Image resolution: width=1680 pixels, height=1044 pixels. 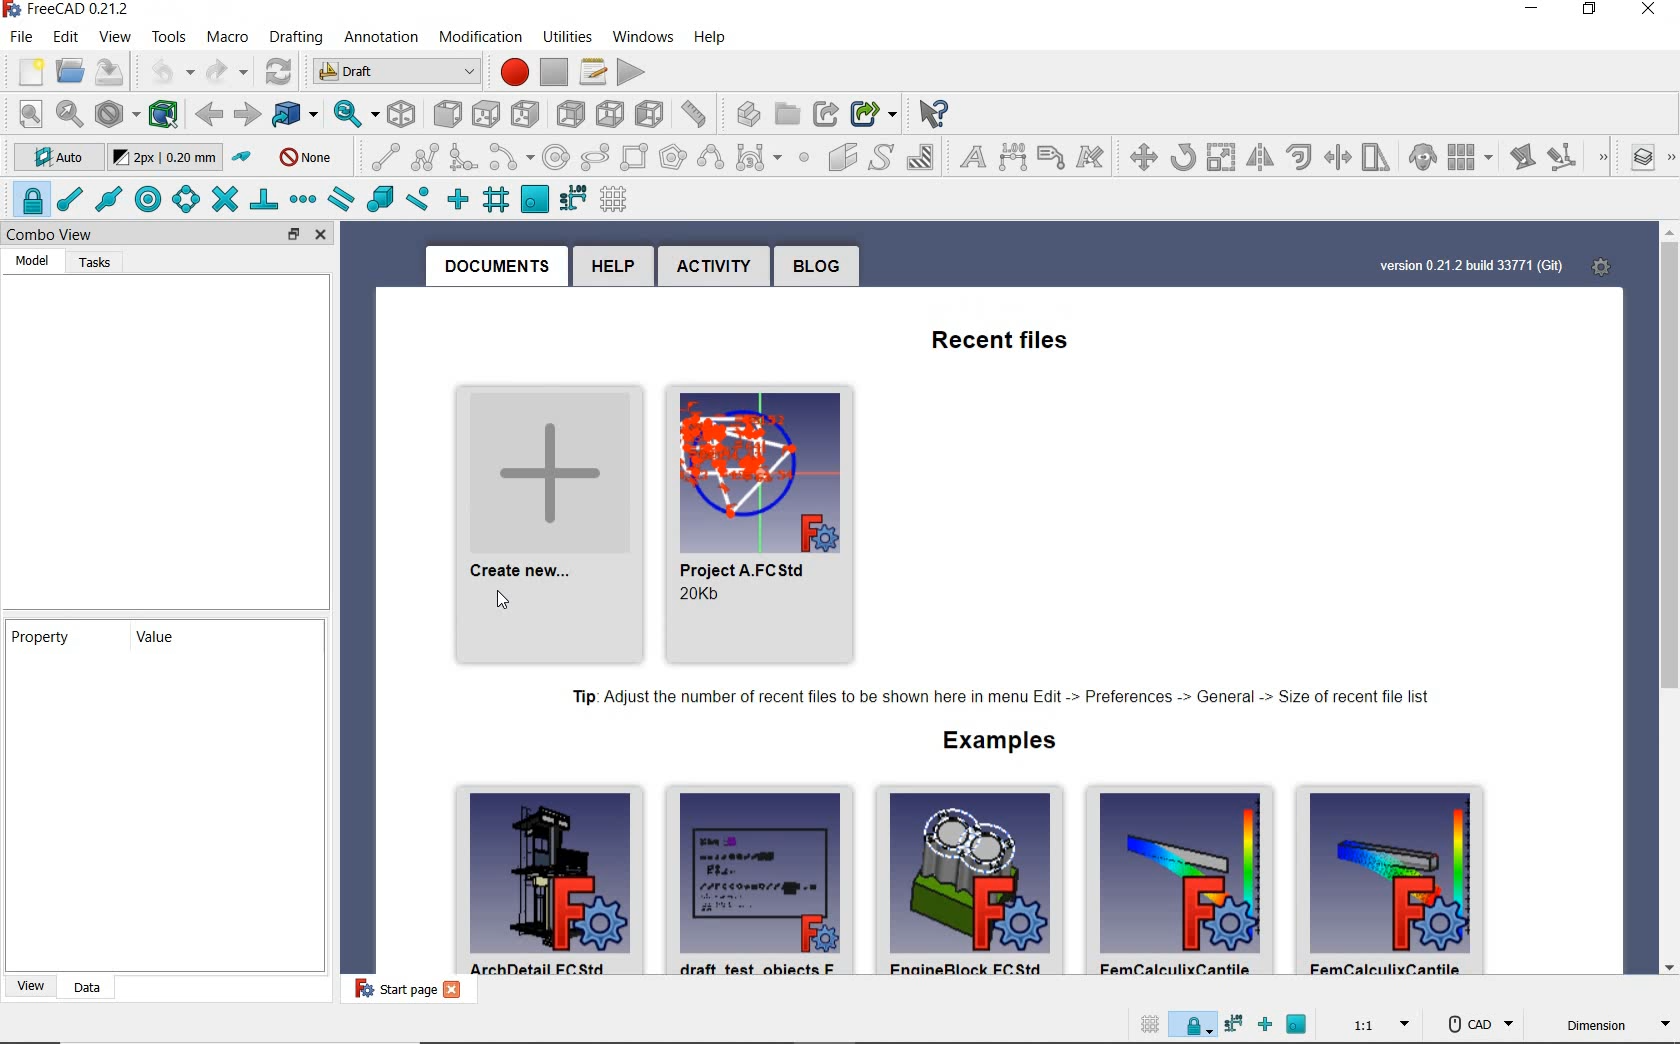 I want to click on B-spline, so click(x=711, y=158).